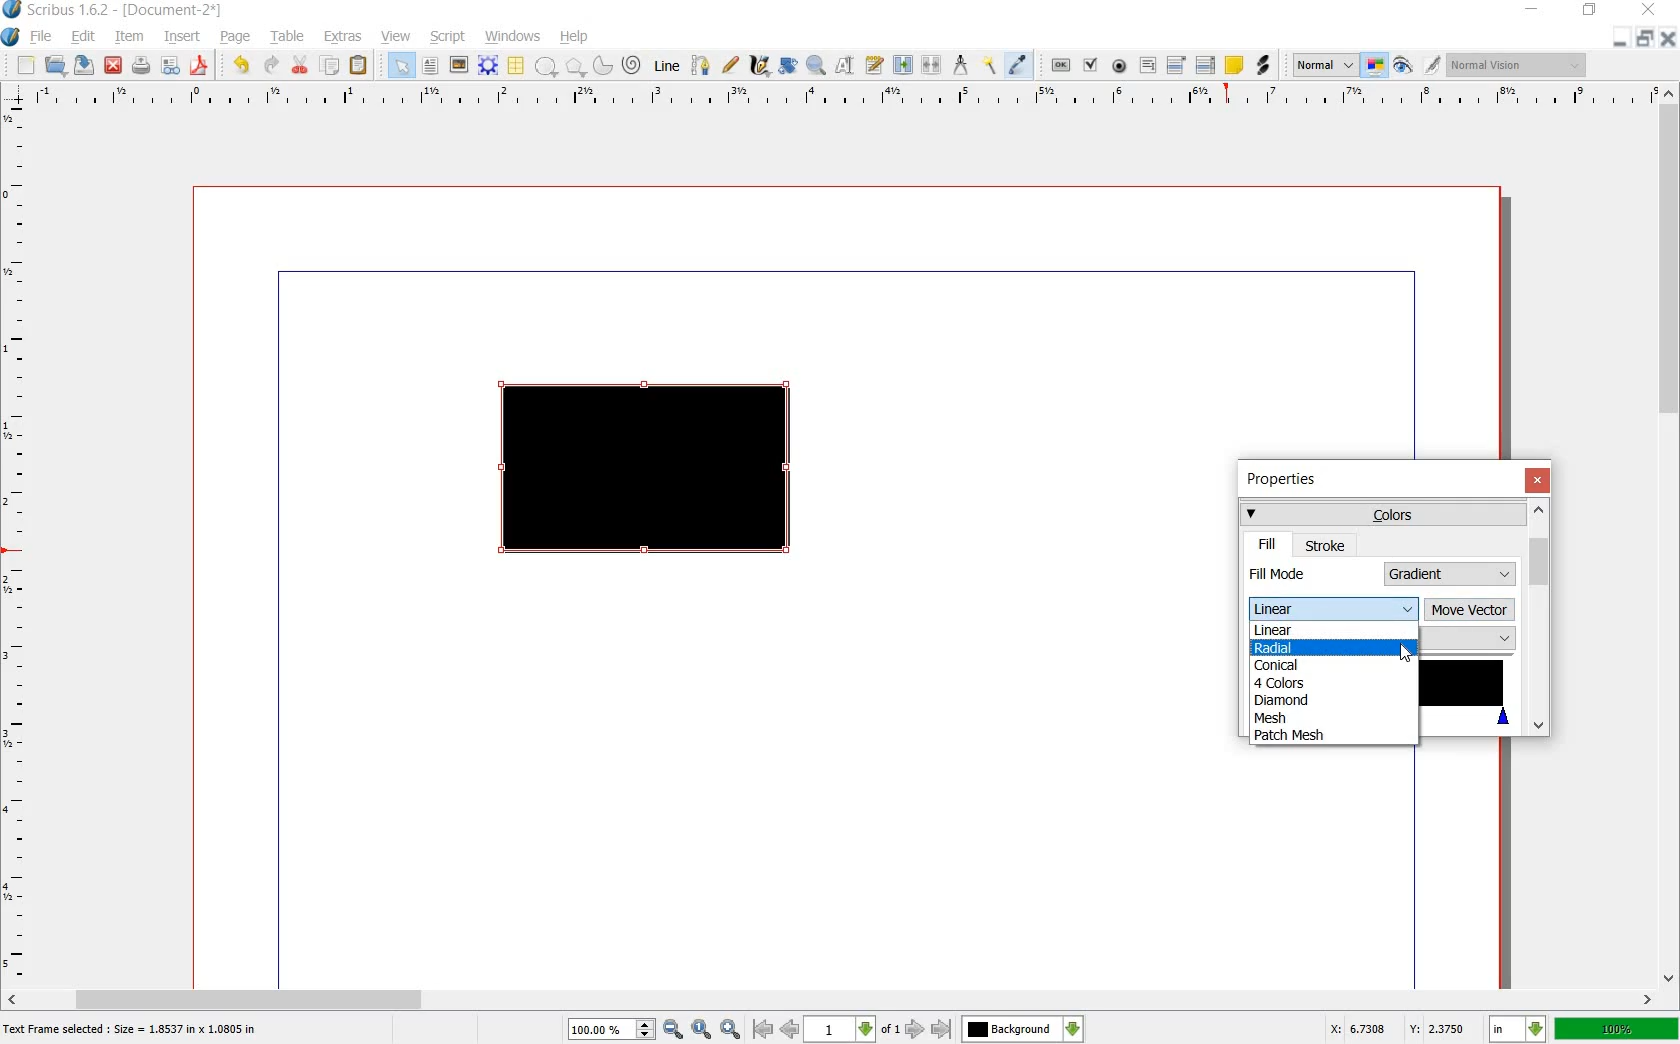 This screenshot has height=1044, width=1680. What do you see at coordinates (1090, 65) in the screenshot?
I see `pdf check box` at bounding box center [1090, 65].